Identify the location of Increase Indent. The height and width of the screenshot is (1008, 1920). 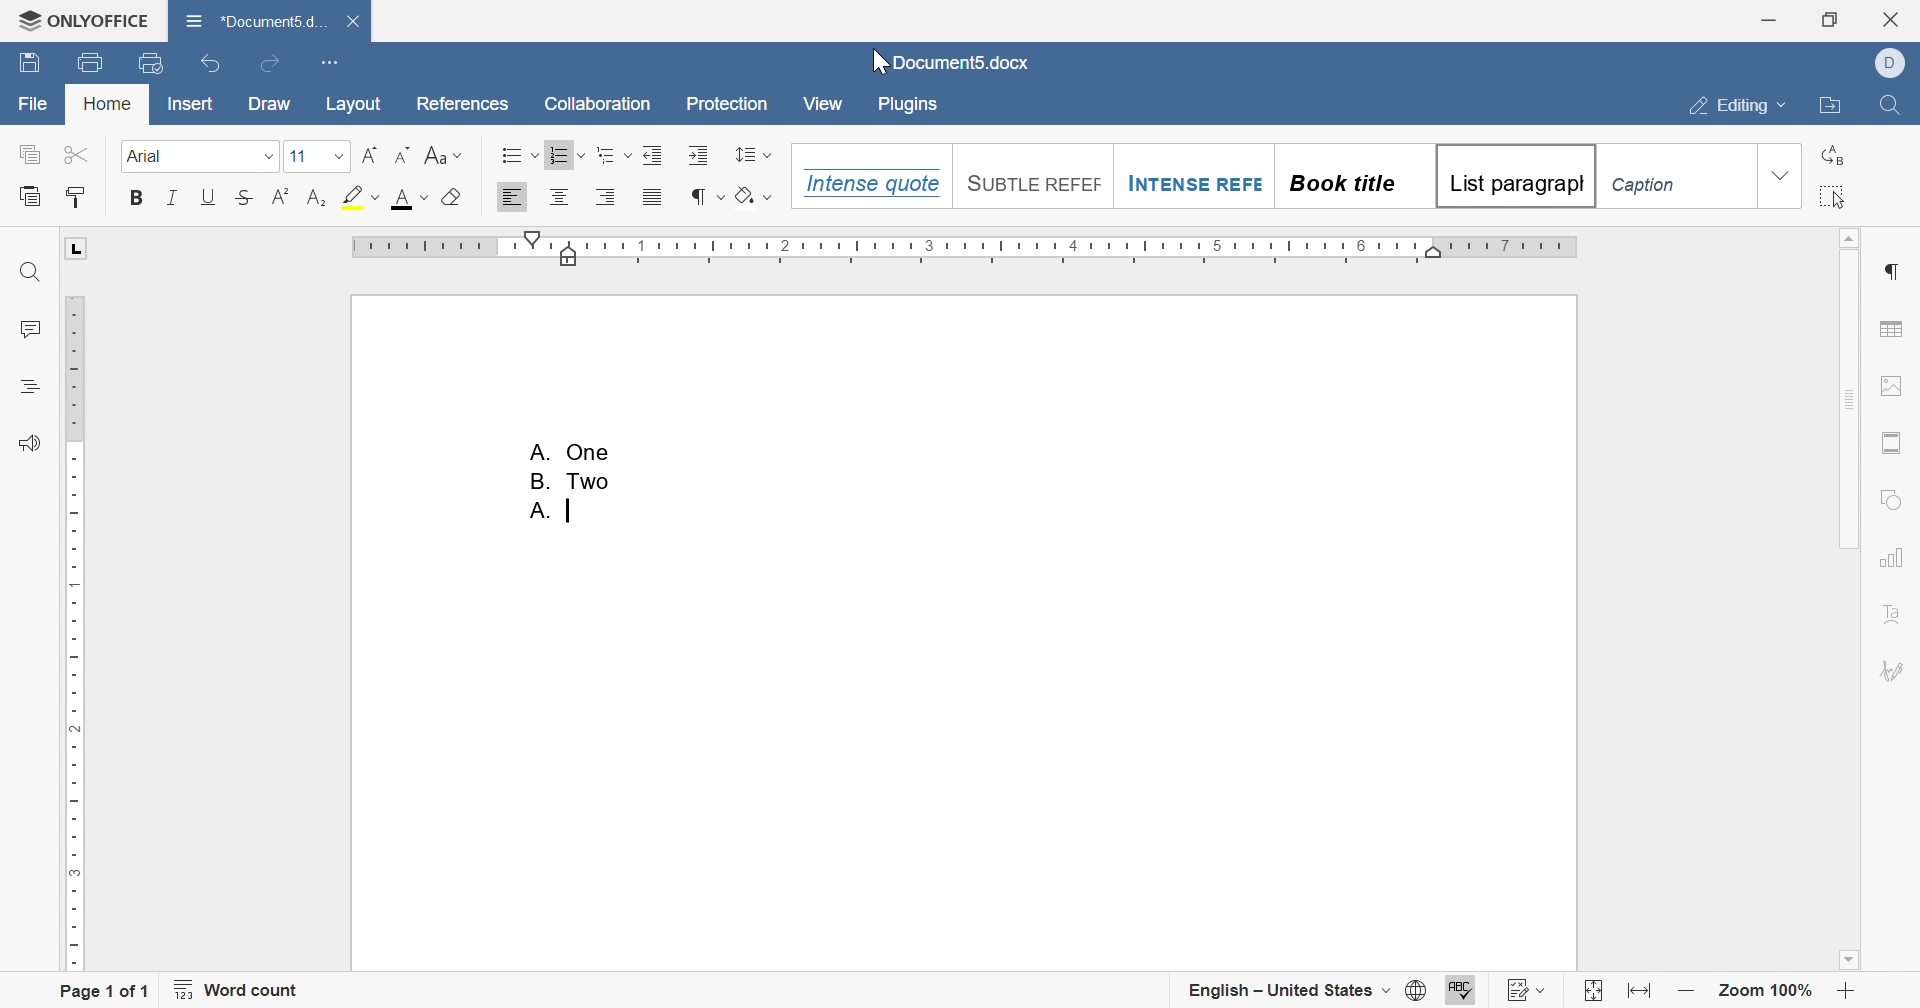
(652, 154).